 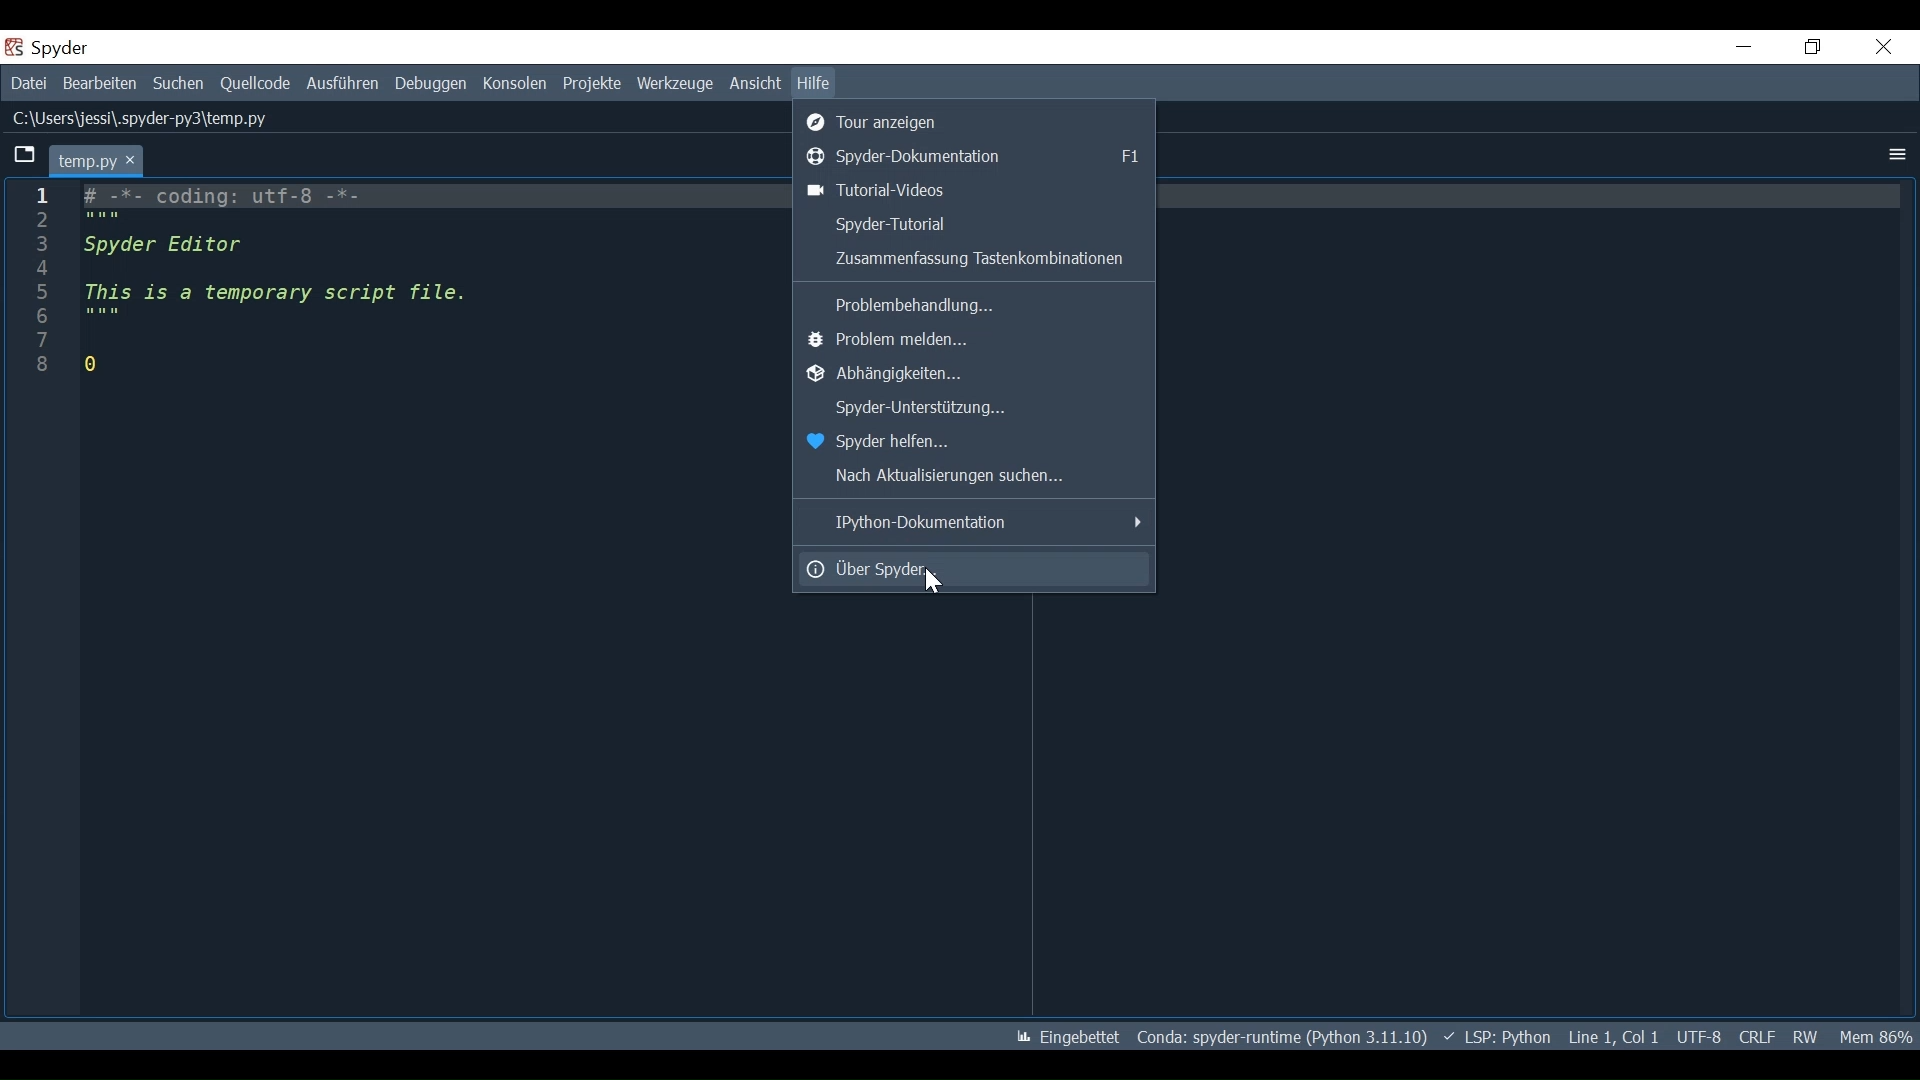 I want to click on Tools, so click(x=674, y=85).